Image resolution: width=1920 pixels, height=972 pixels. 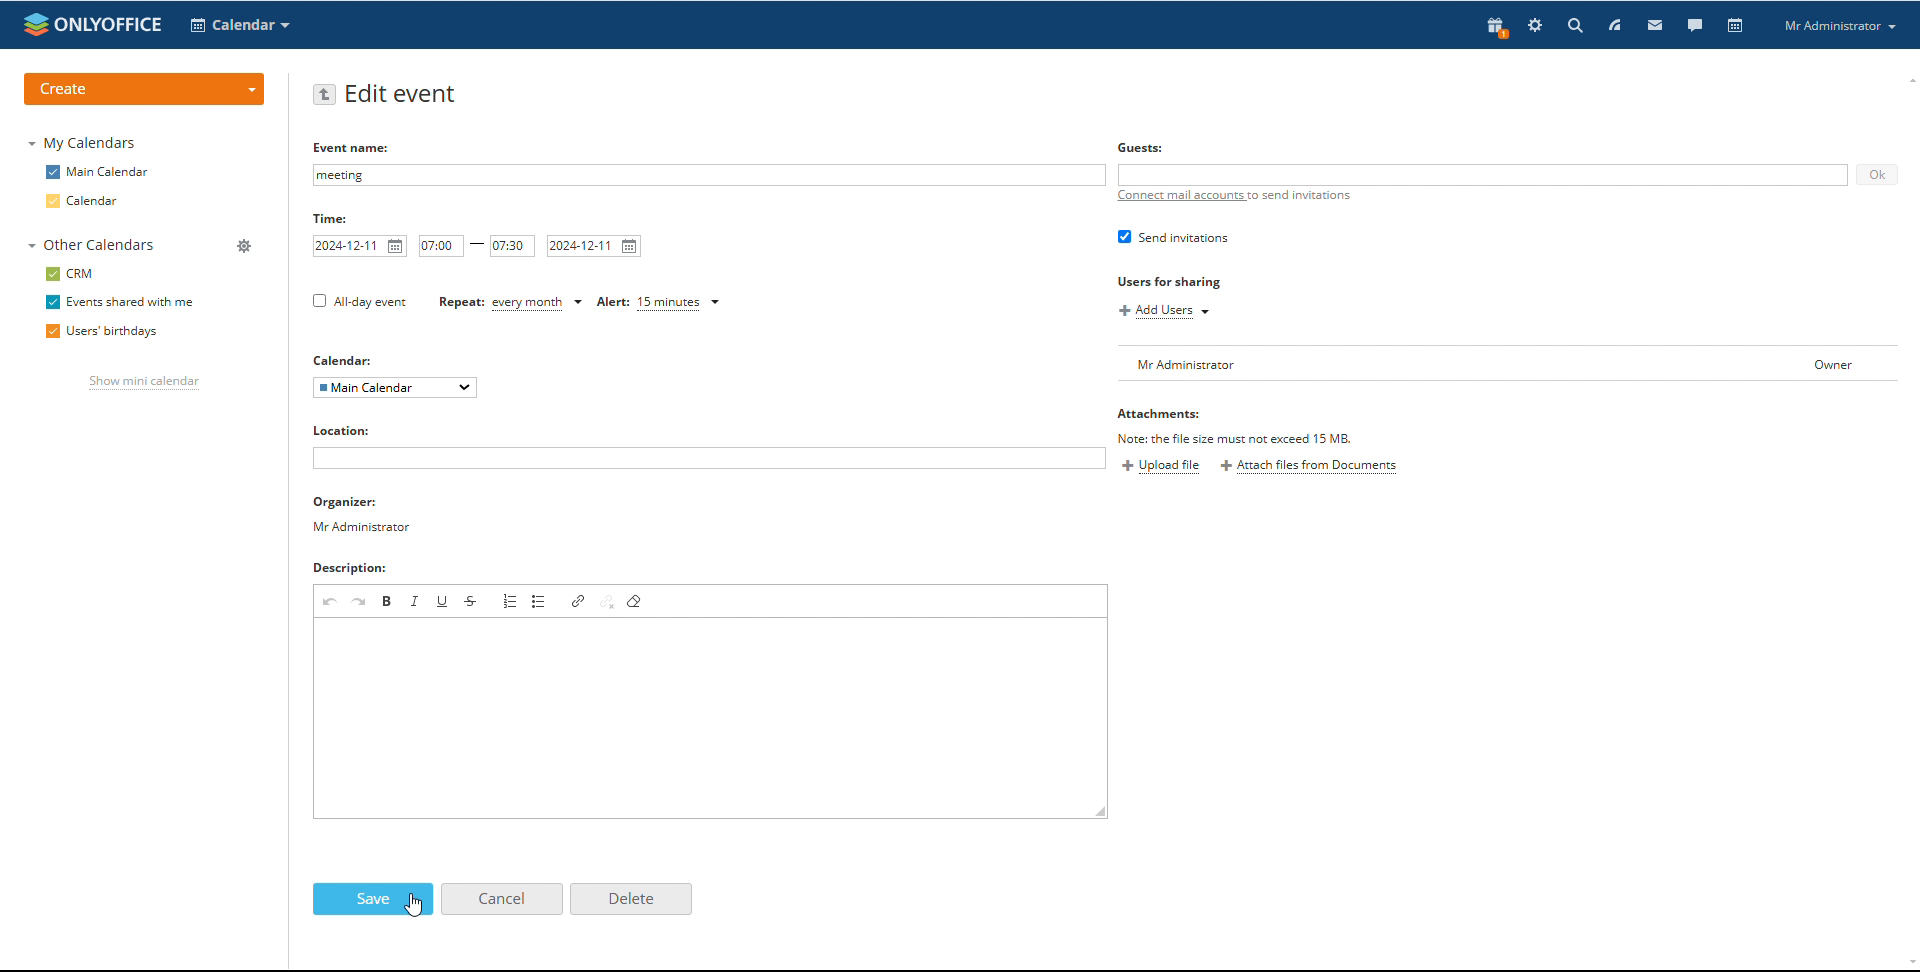 What do you see at coordinates (1161, 467) in the screenshot?
I see `upload file` at bounding box center [1161, 467].